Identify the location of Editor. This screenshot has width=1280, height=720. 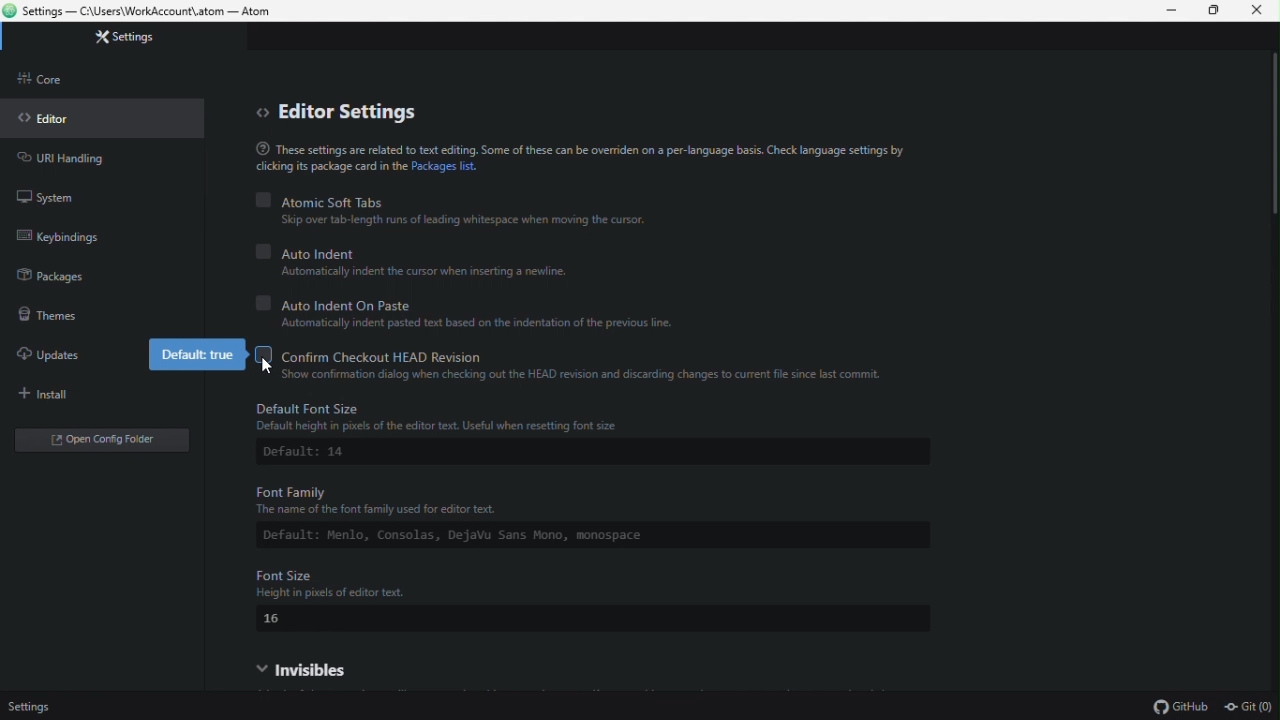
(67, 121).